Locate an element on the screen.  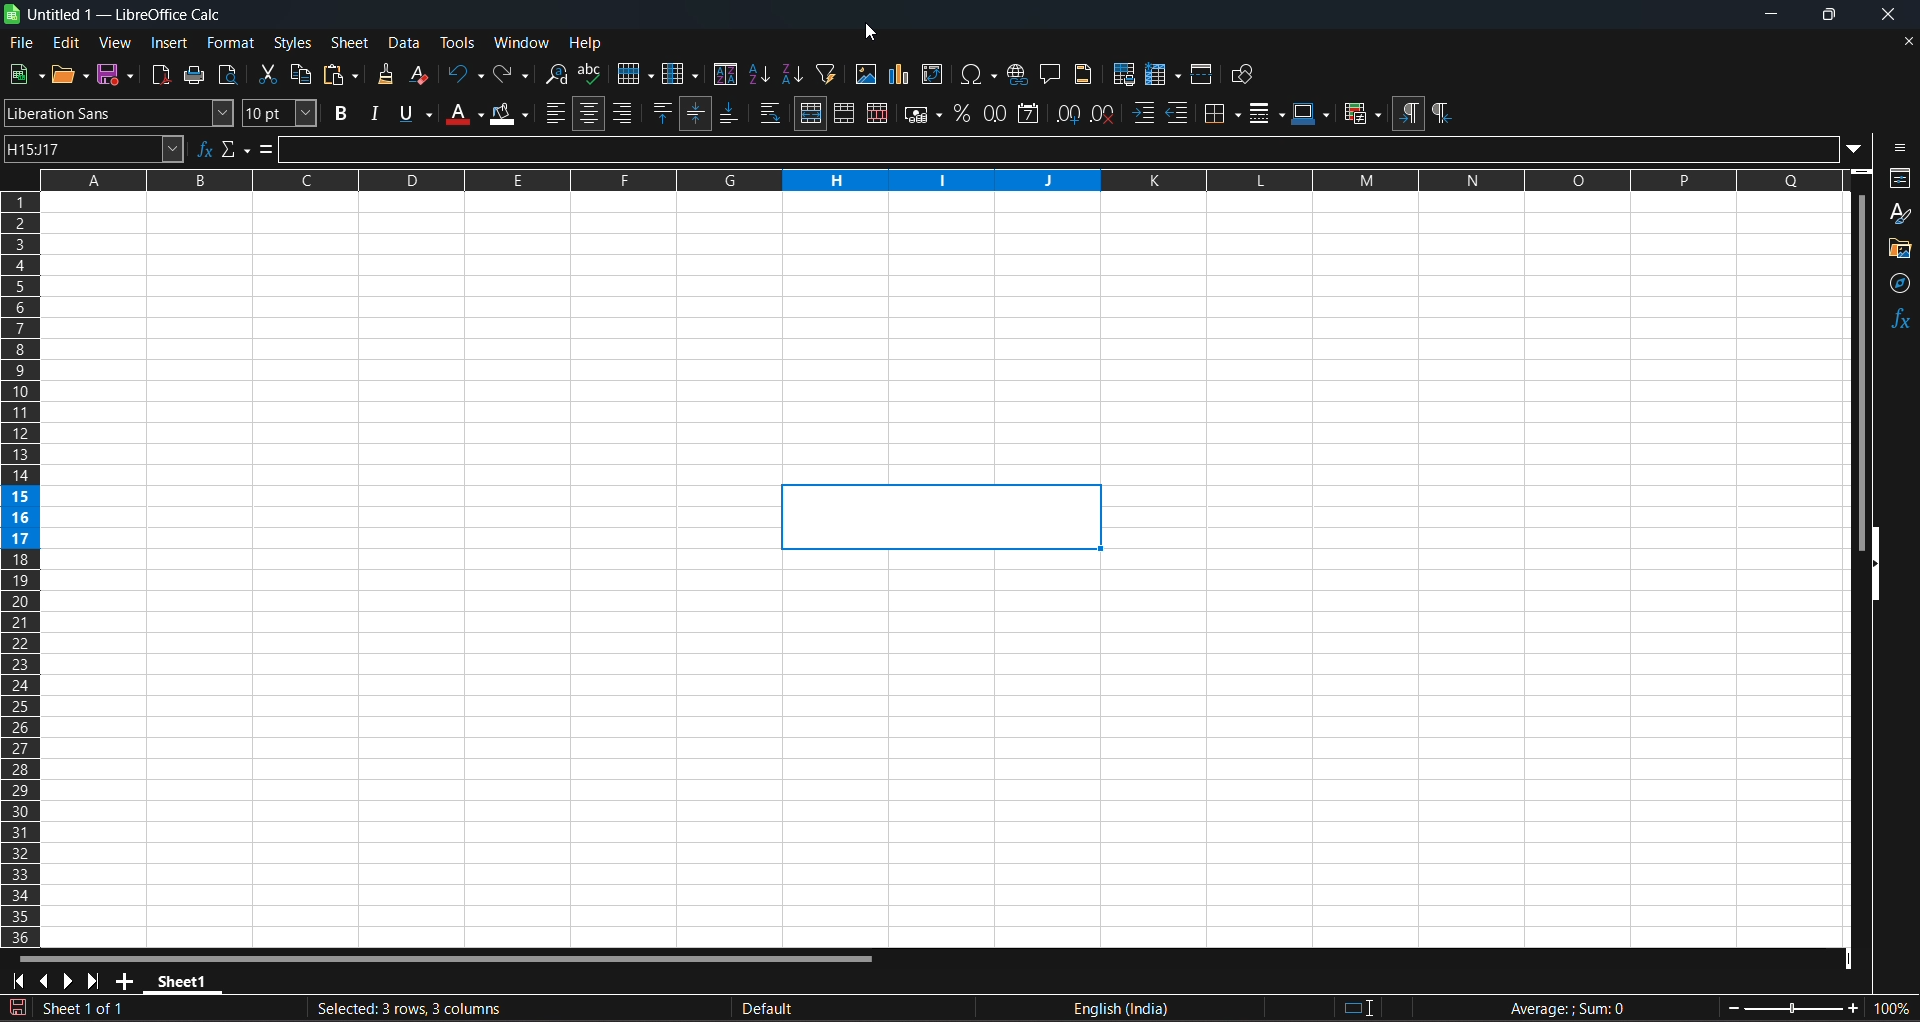
edit is located at coordinates (65, 43).